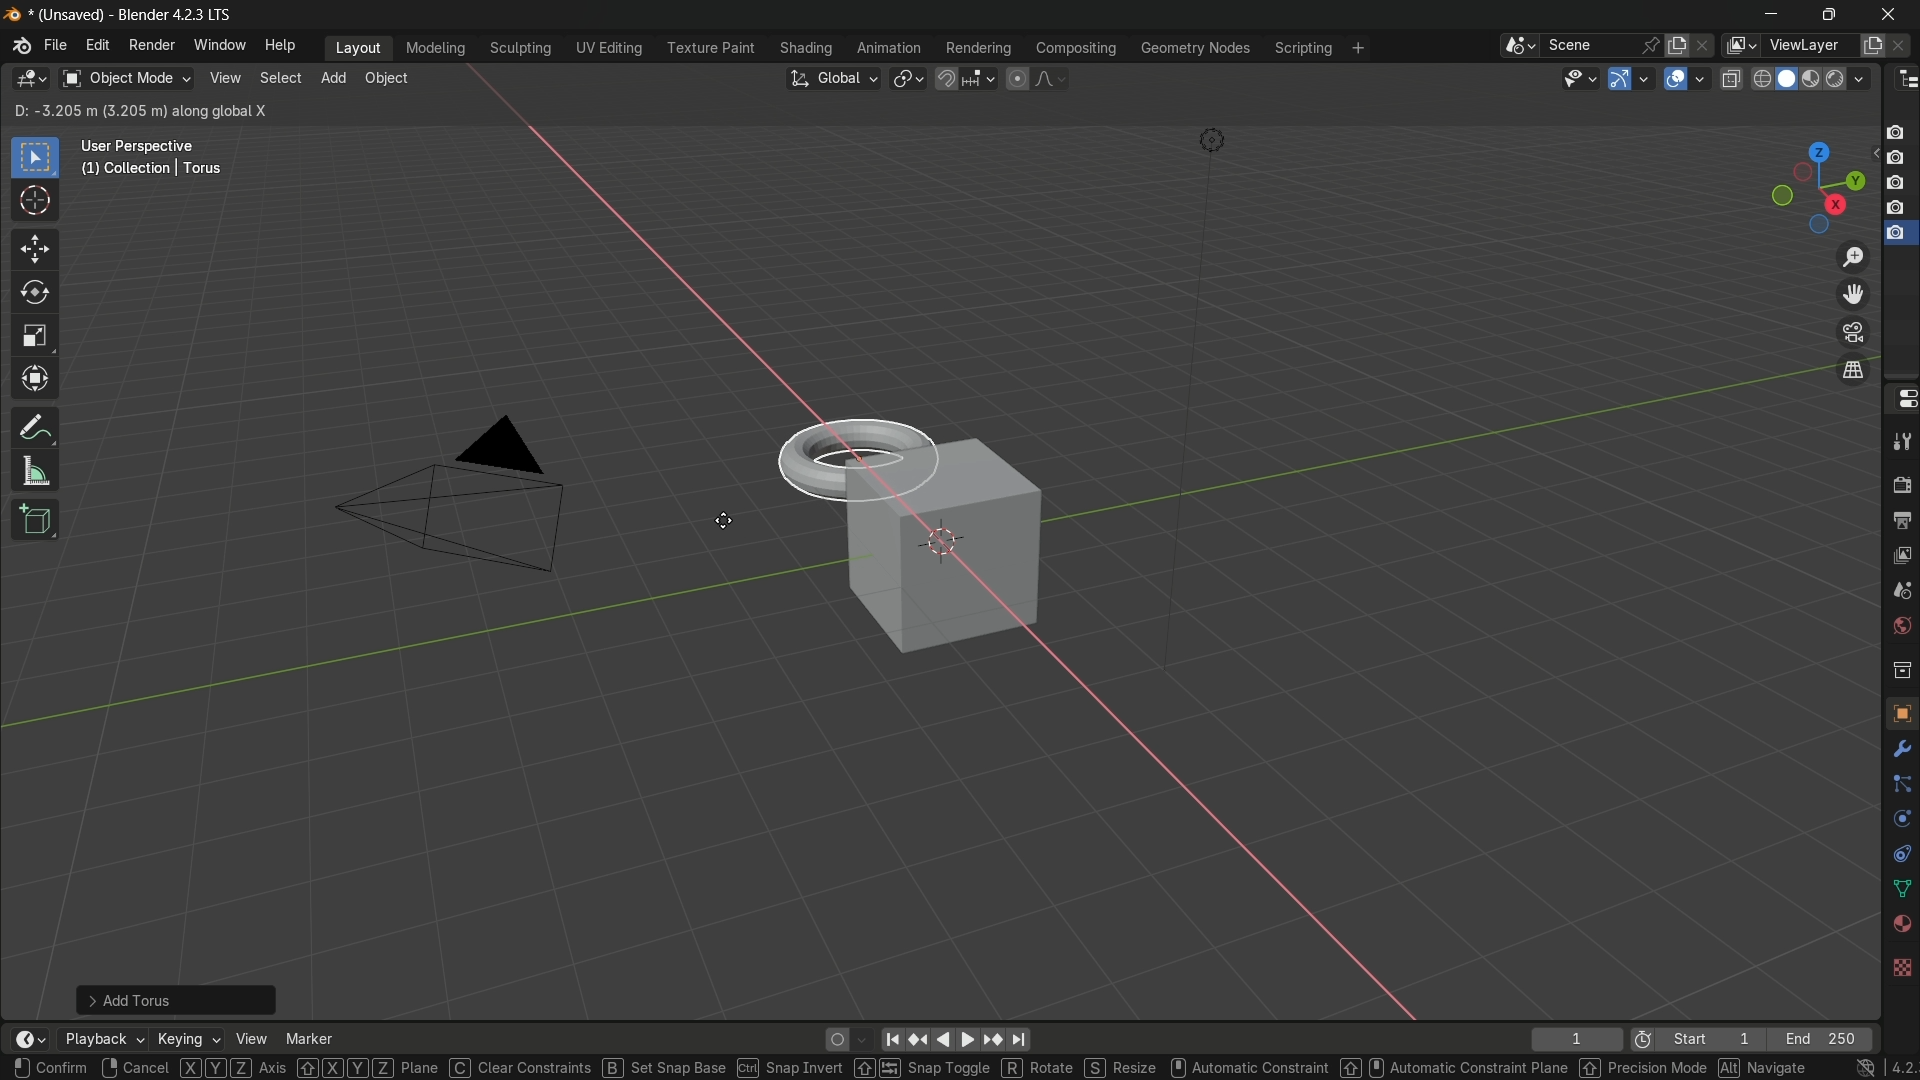 The width and height of the screenshot is (1920, 1080). Describe the element at coordinates (1901, 922) in the screenshot. I see `material` at that location.